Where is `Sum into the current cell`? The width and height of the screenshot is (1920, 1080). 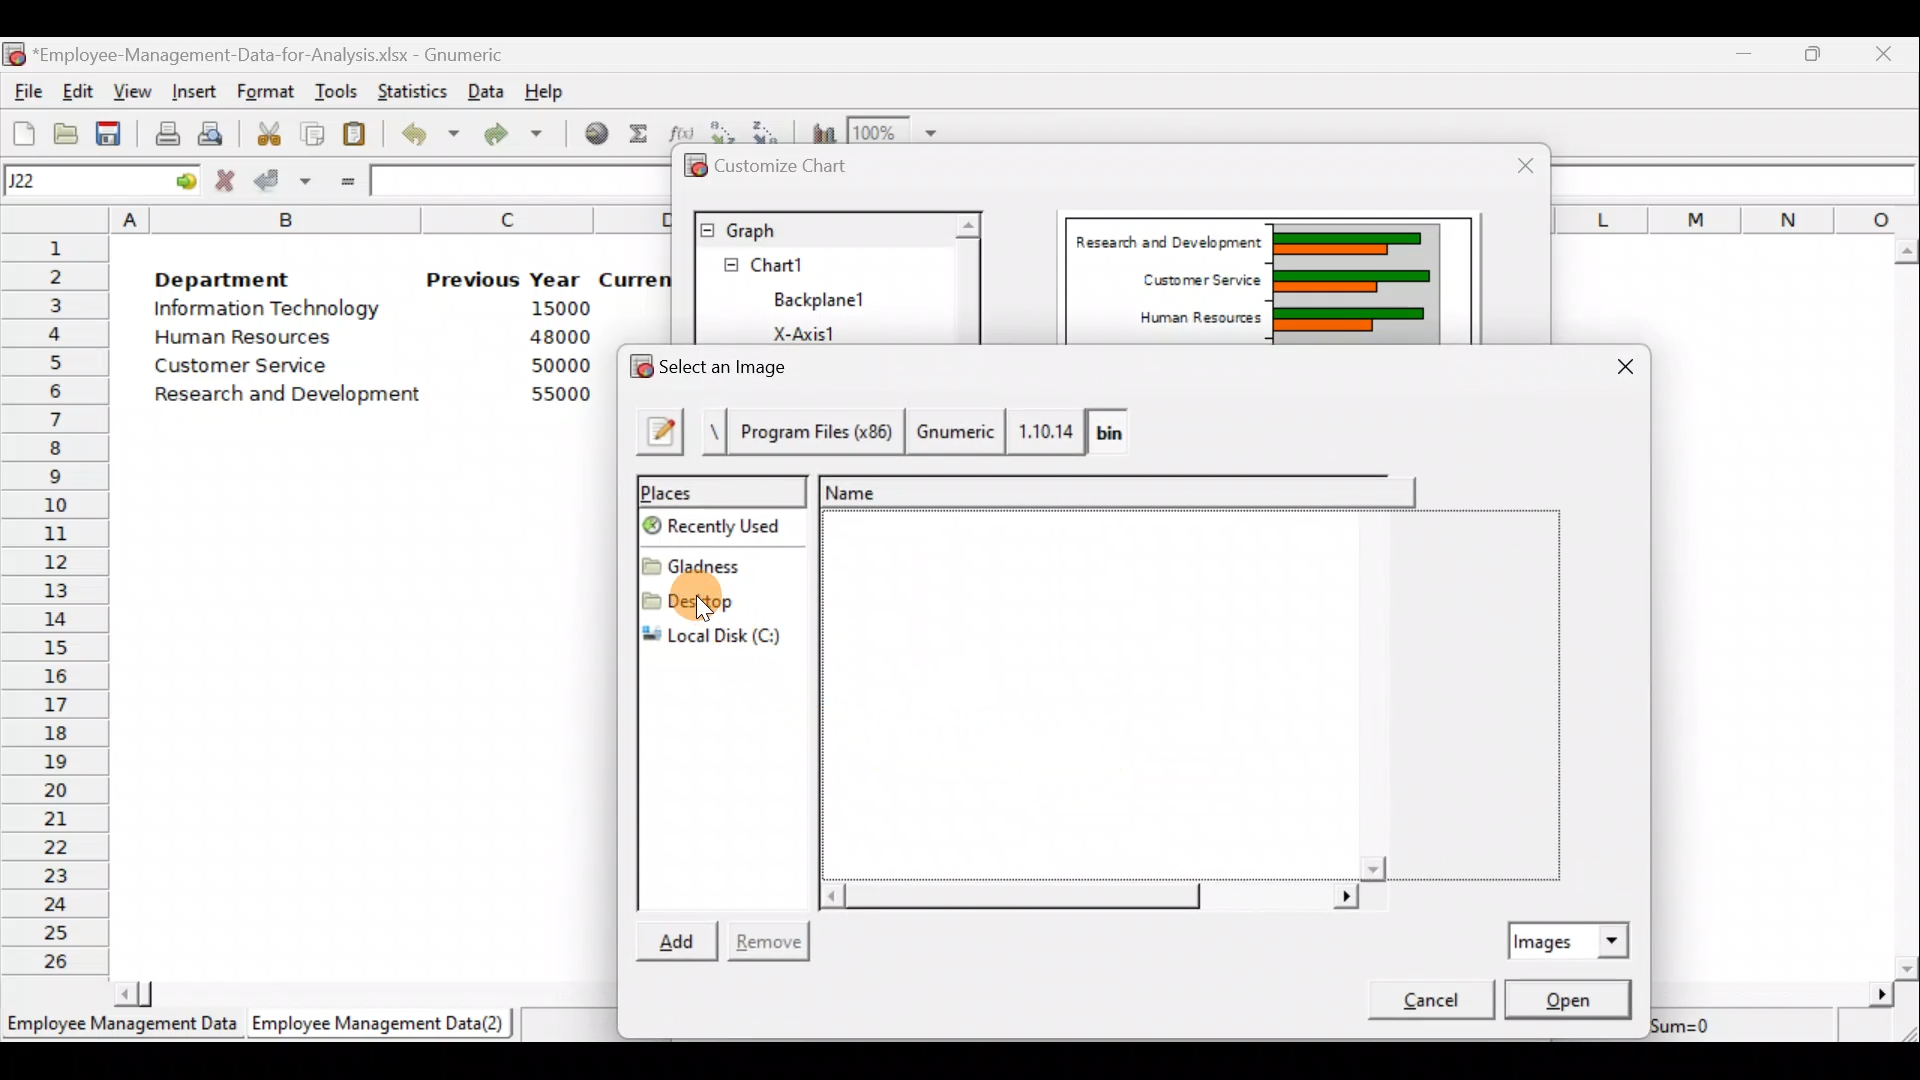
Sum into the current cell is located at coordinates (640, 138).